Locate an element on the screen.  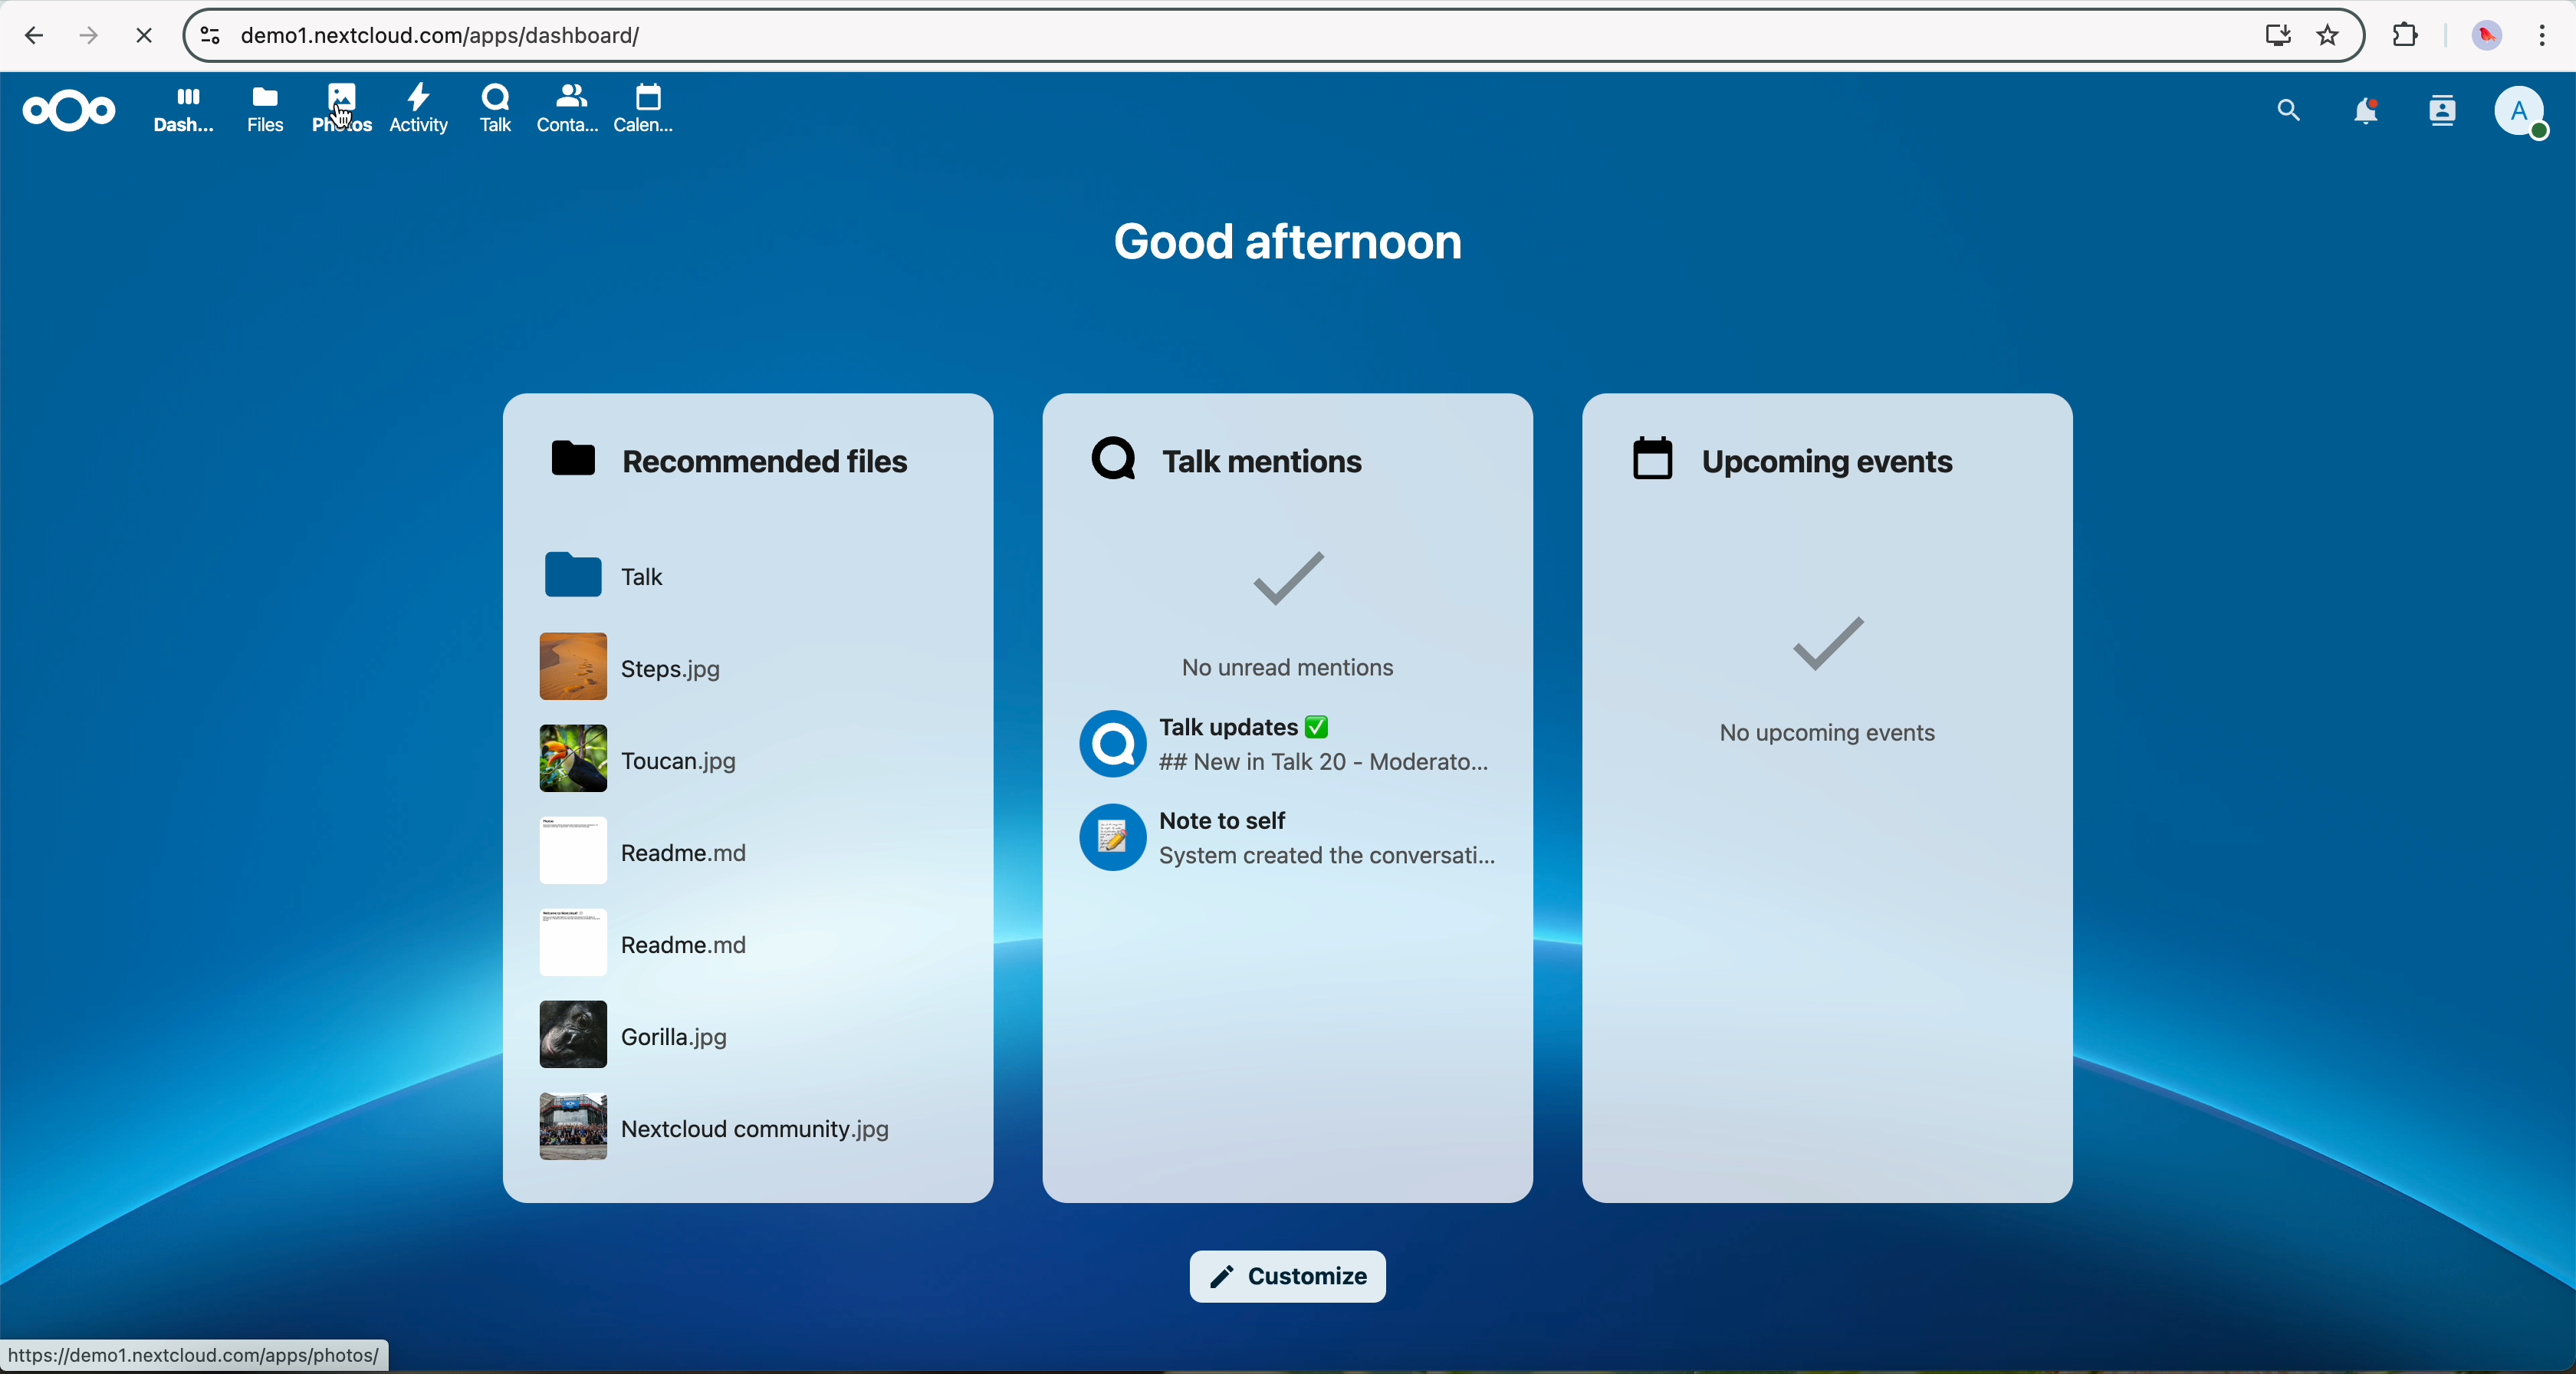
favorites is located at coordinates (2326, 38).